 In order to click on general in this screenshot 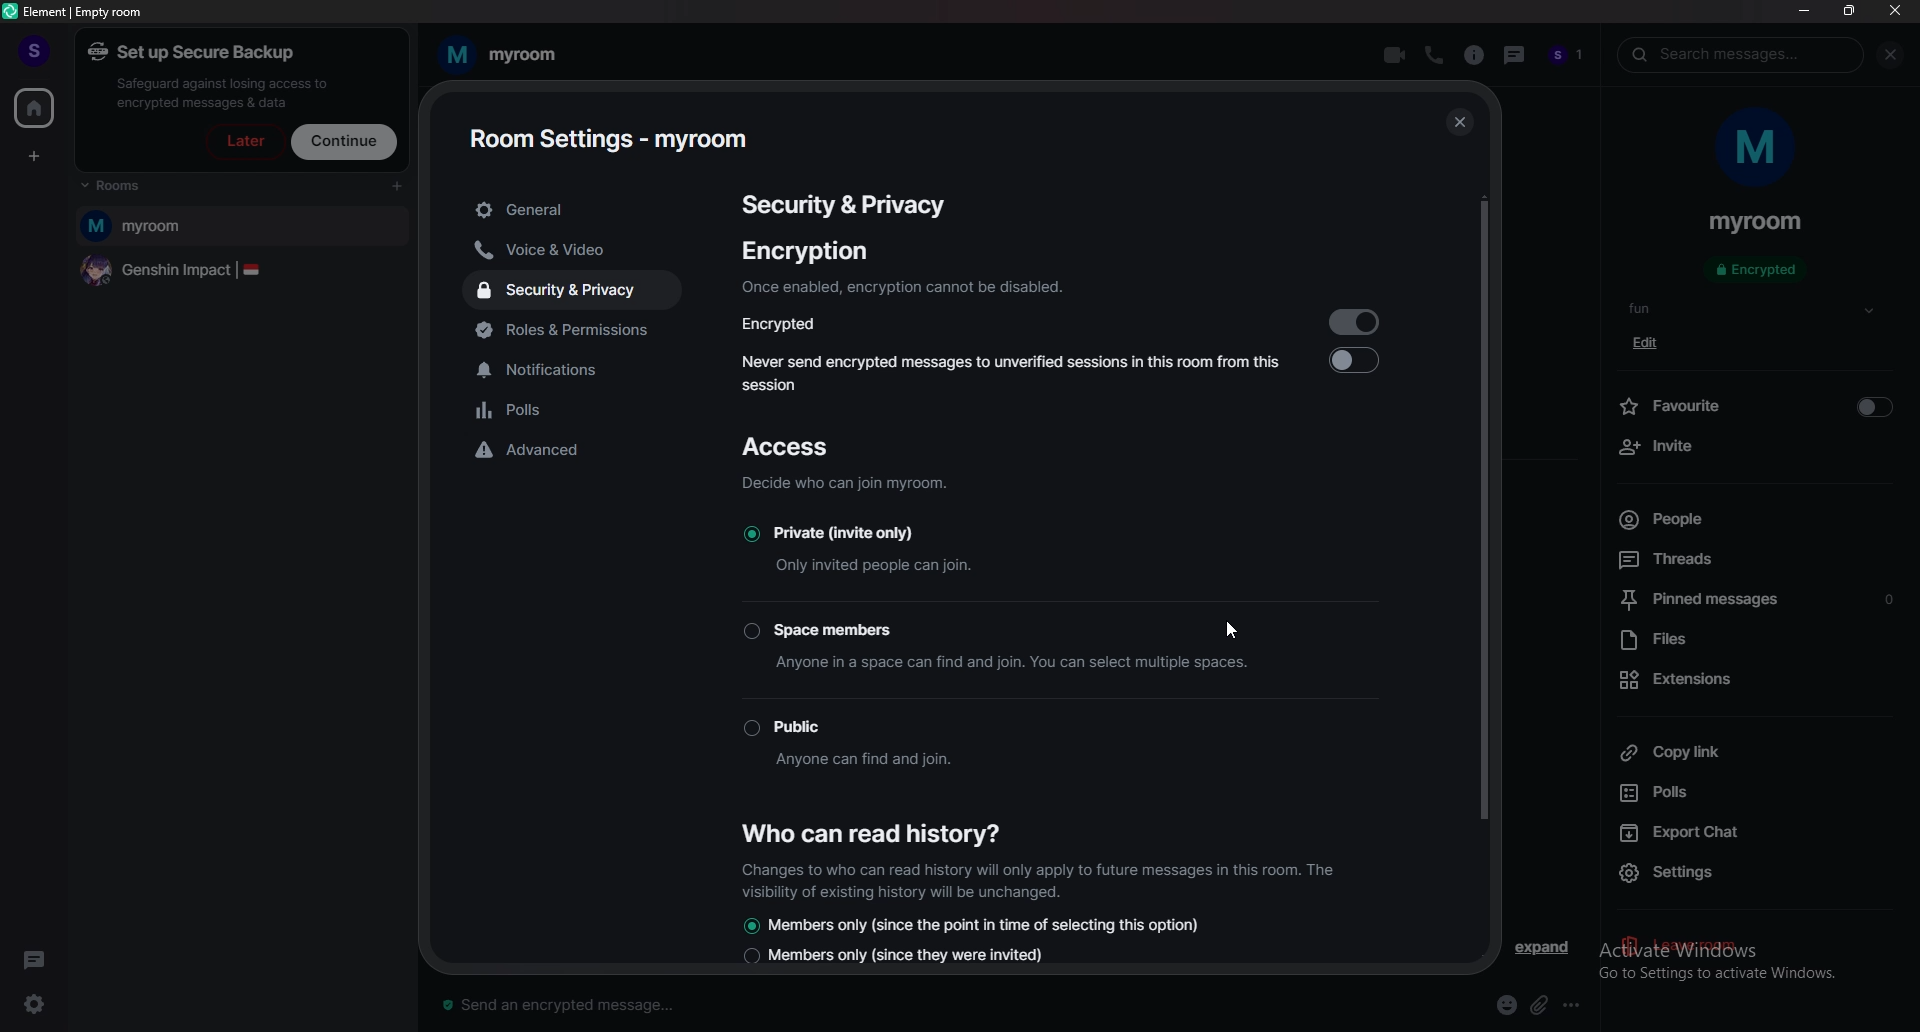, I will do `click(573, 211)`.